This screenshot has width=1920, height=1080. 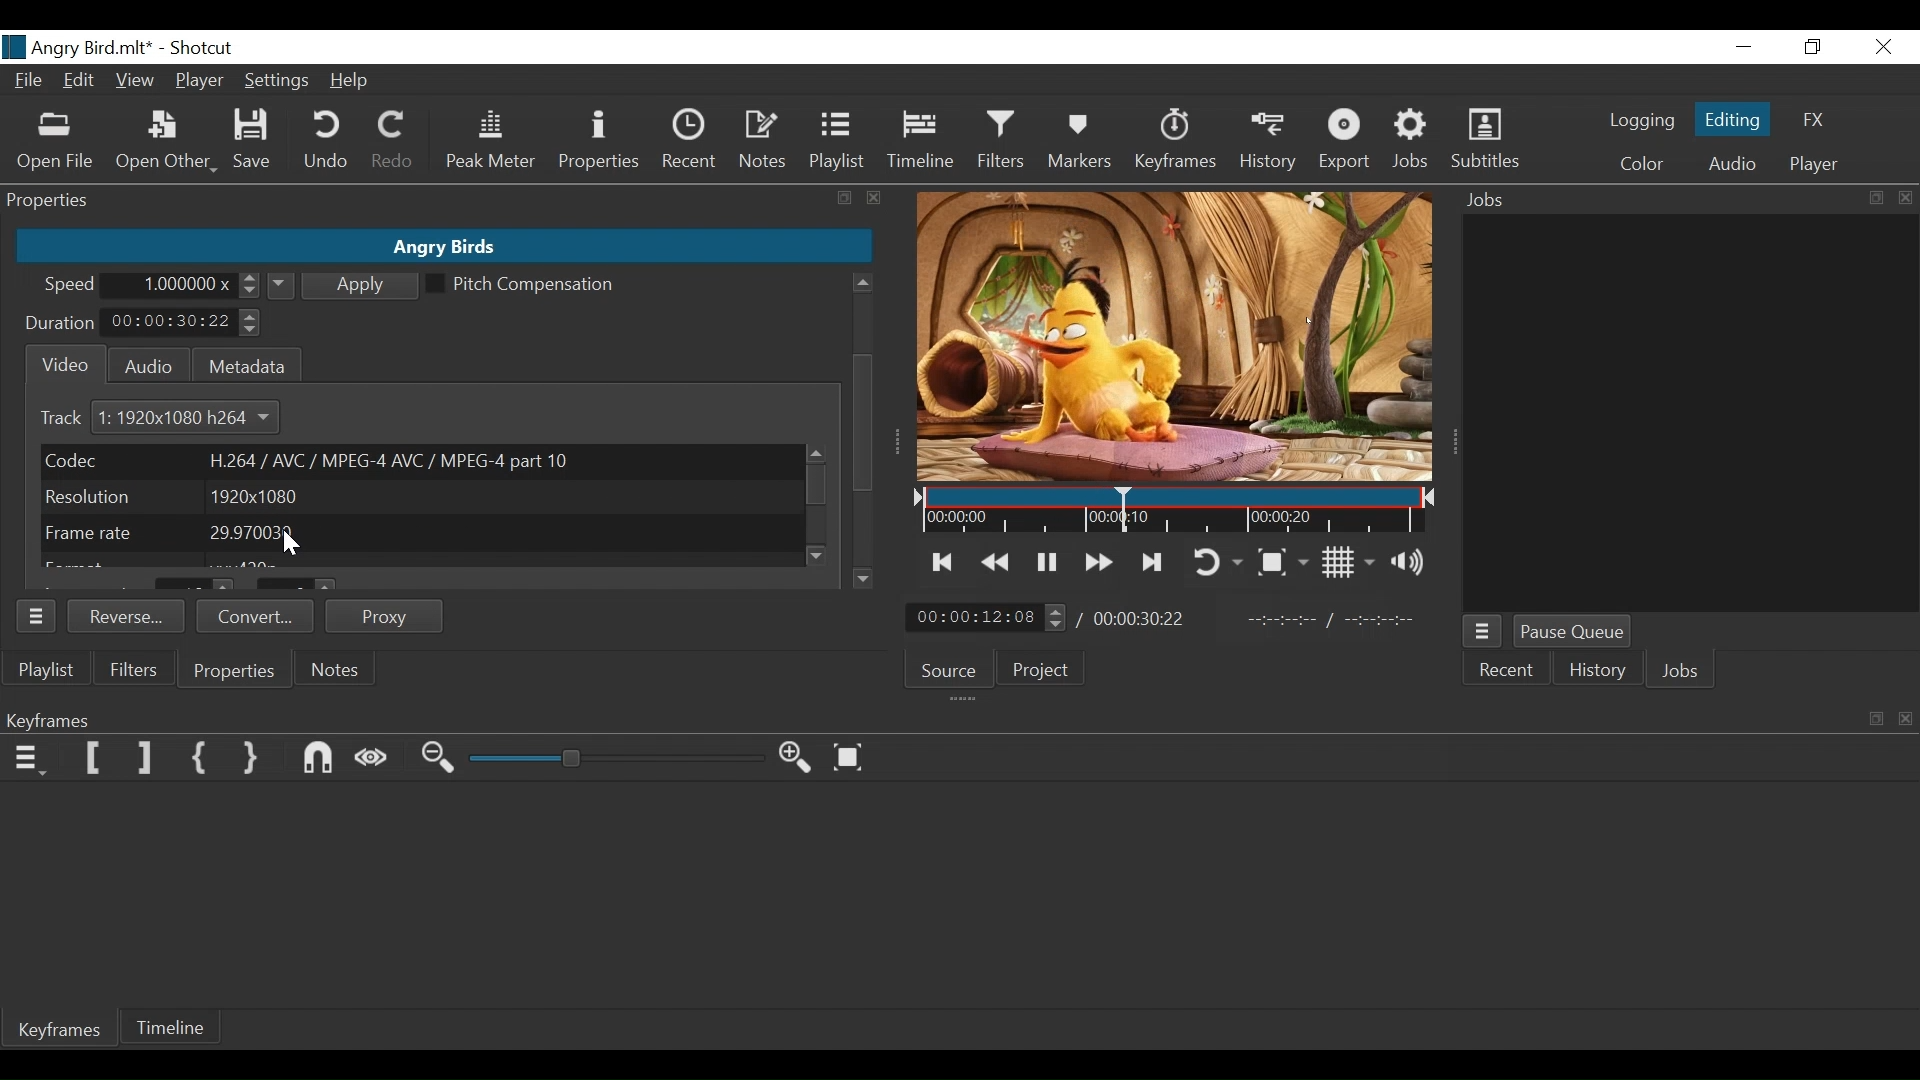 I want to click on Adjust Speed Field, so click(x=188, y=285).